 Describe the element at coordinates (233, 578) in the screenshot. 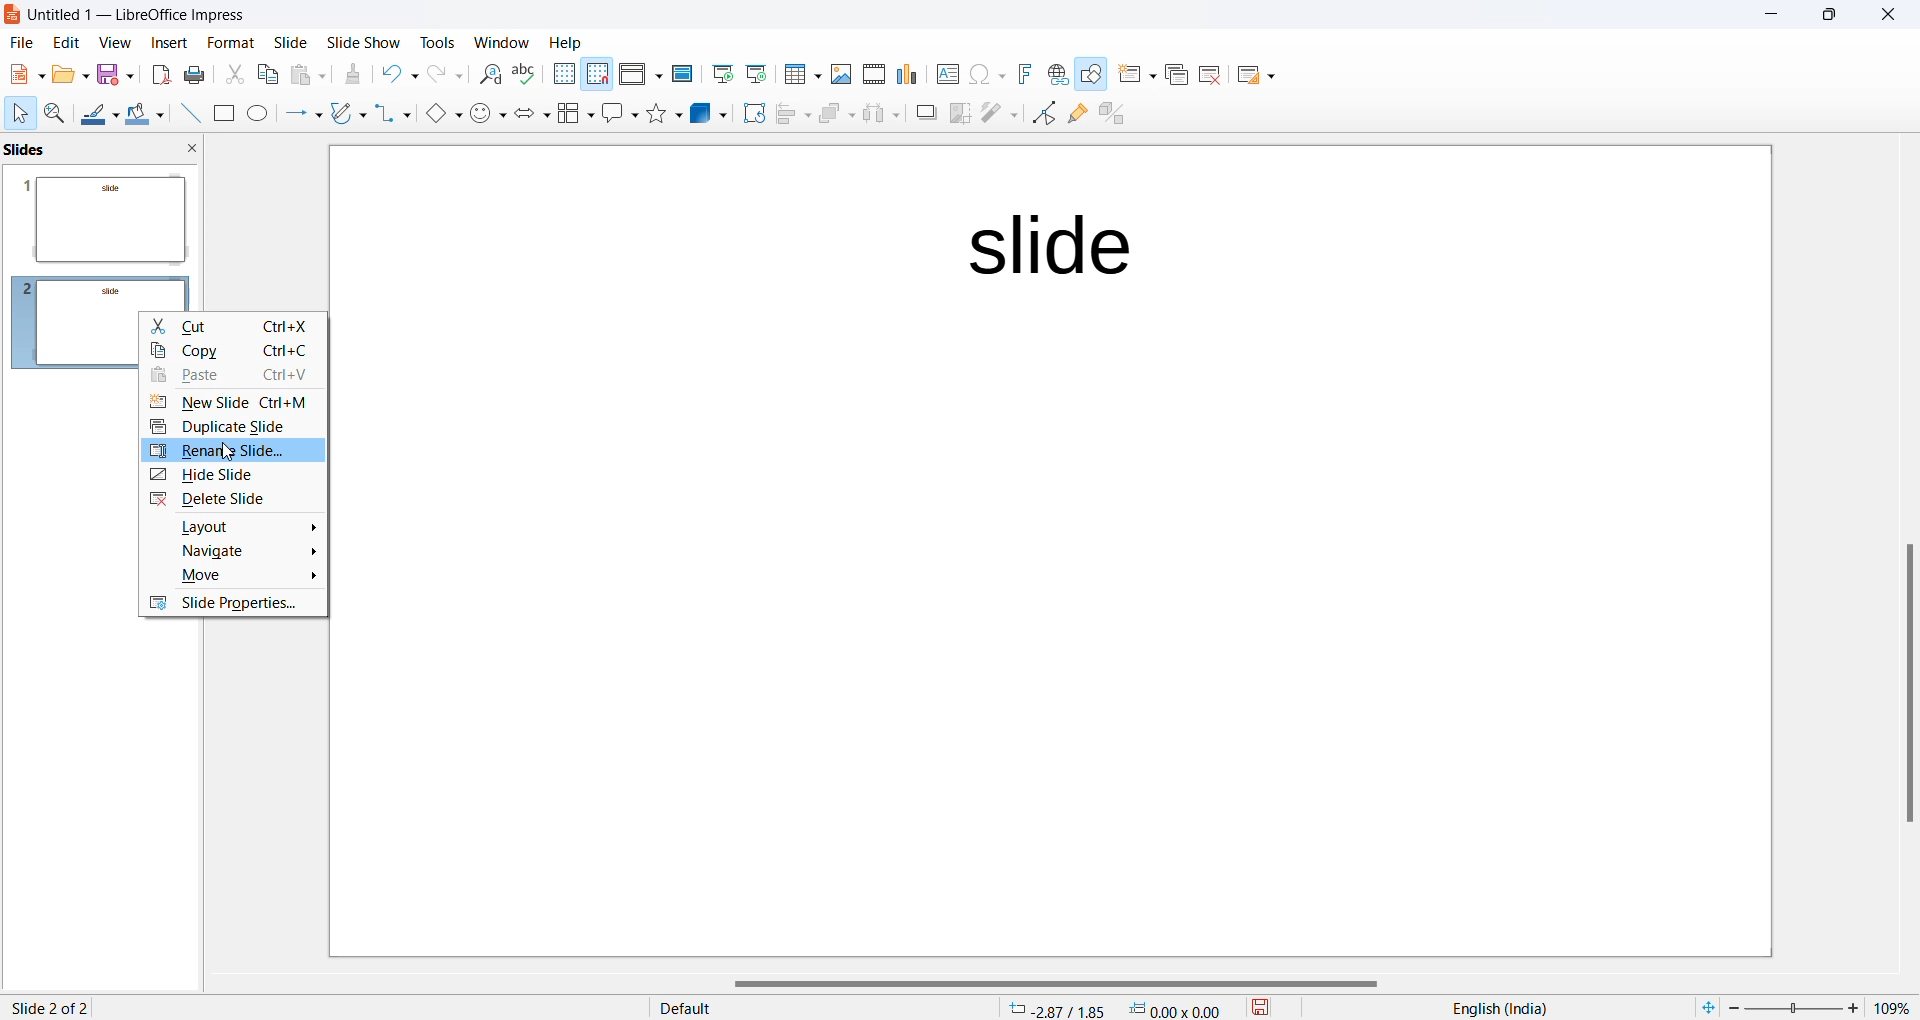

I see `move` at that location.